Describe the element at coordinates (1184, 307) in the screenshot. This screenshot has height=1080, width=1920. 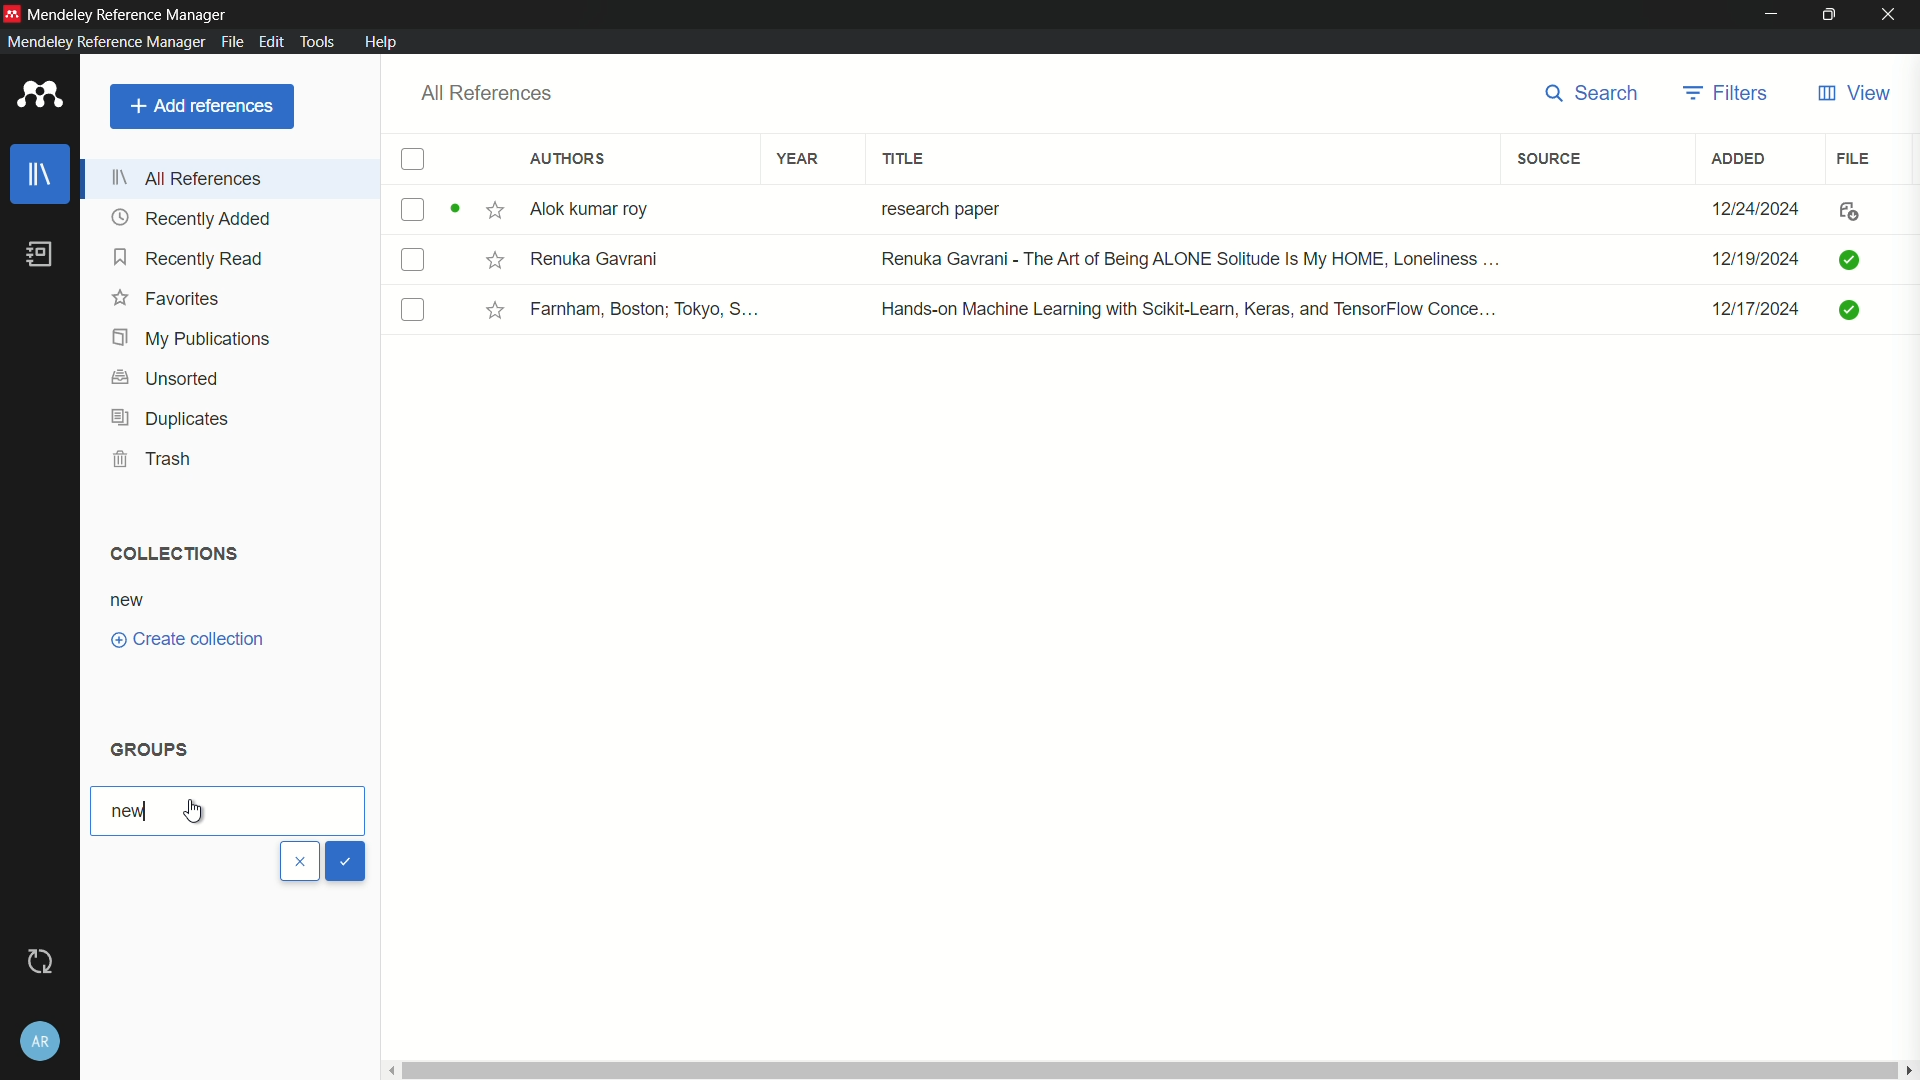
I see `Hands on Machine Learning...` at that location.